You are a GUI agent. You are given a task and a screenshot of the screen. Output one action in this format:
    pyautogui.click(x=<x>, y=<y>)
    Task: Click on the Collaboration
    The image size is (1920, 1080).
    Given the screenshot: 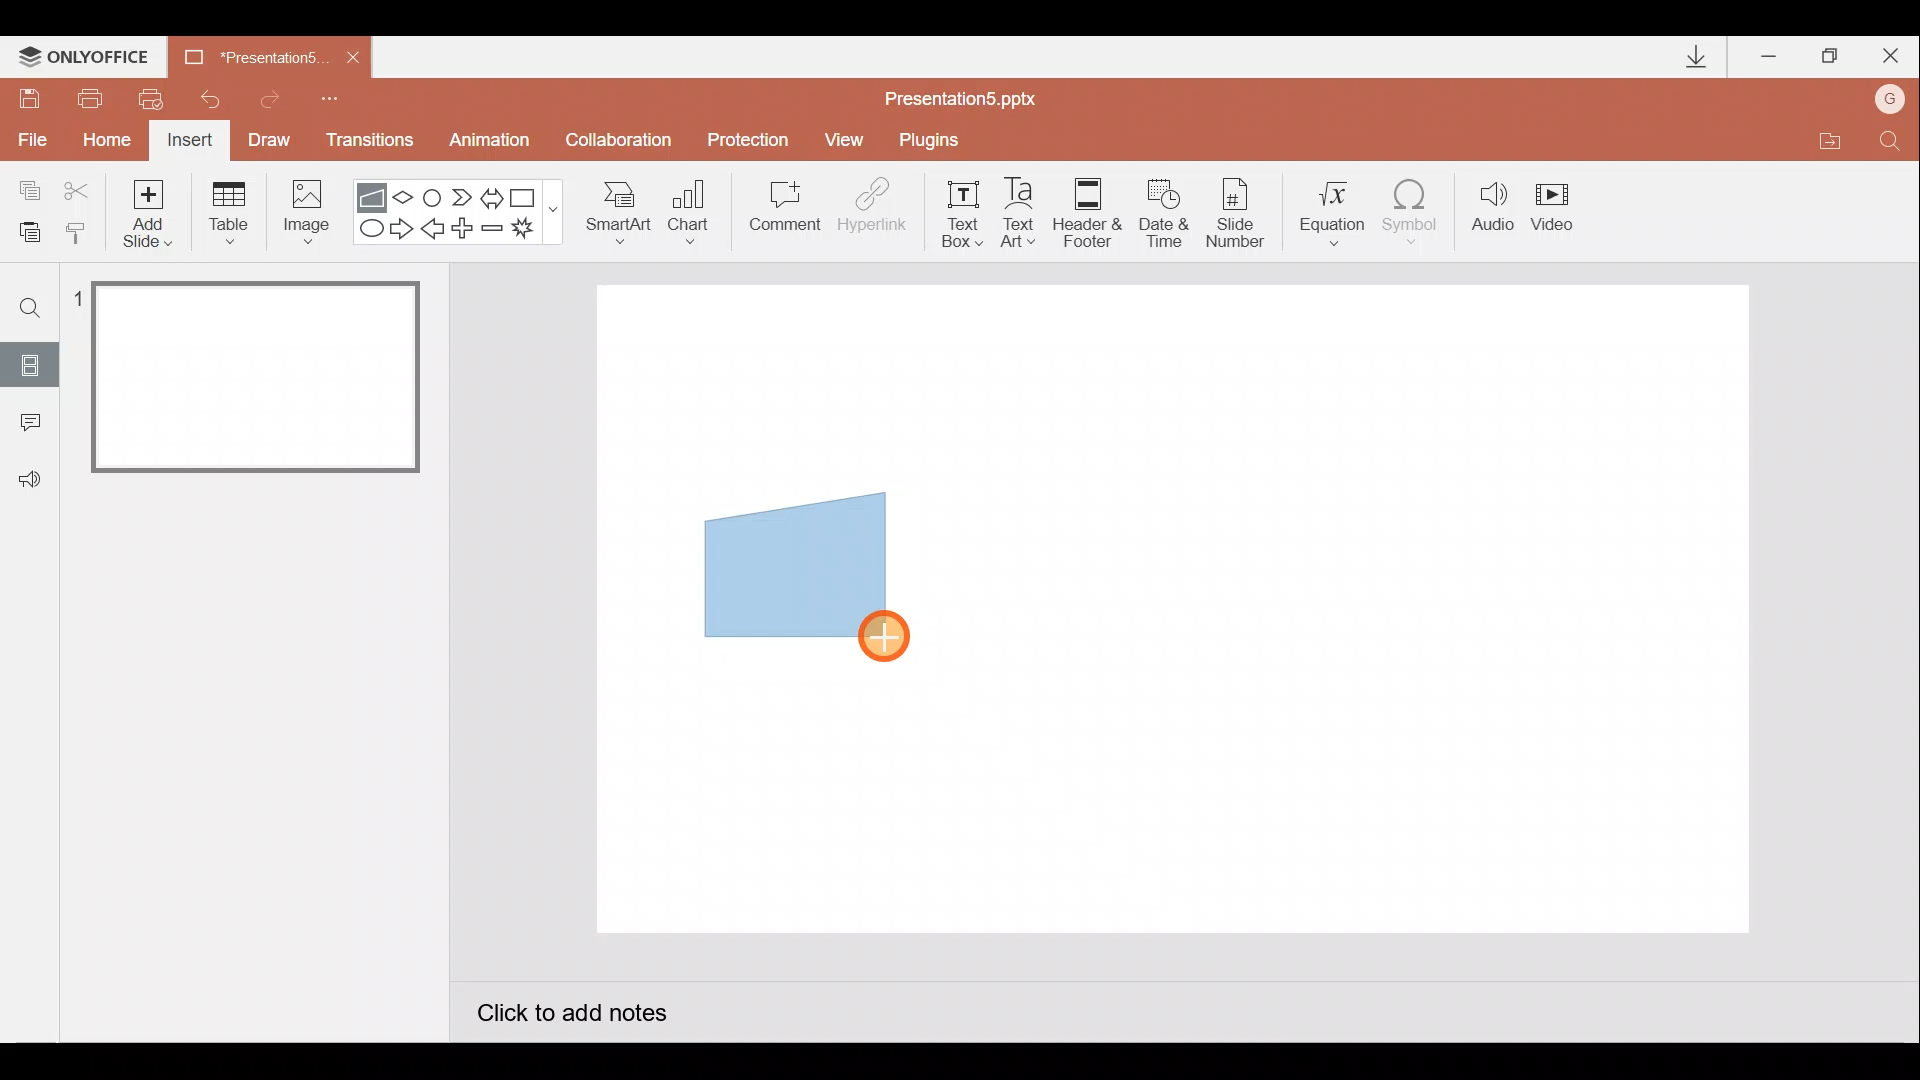 What is the action you would take?
    pyautogui.click(x=623, y=142)
    